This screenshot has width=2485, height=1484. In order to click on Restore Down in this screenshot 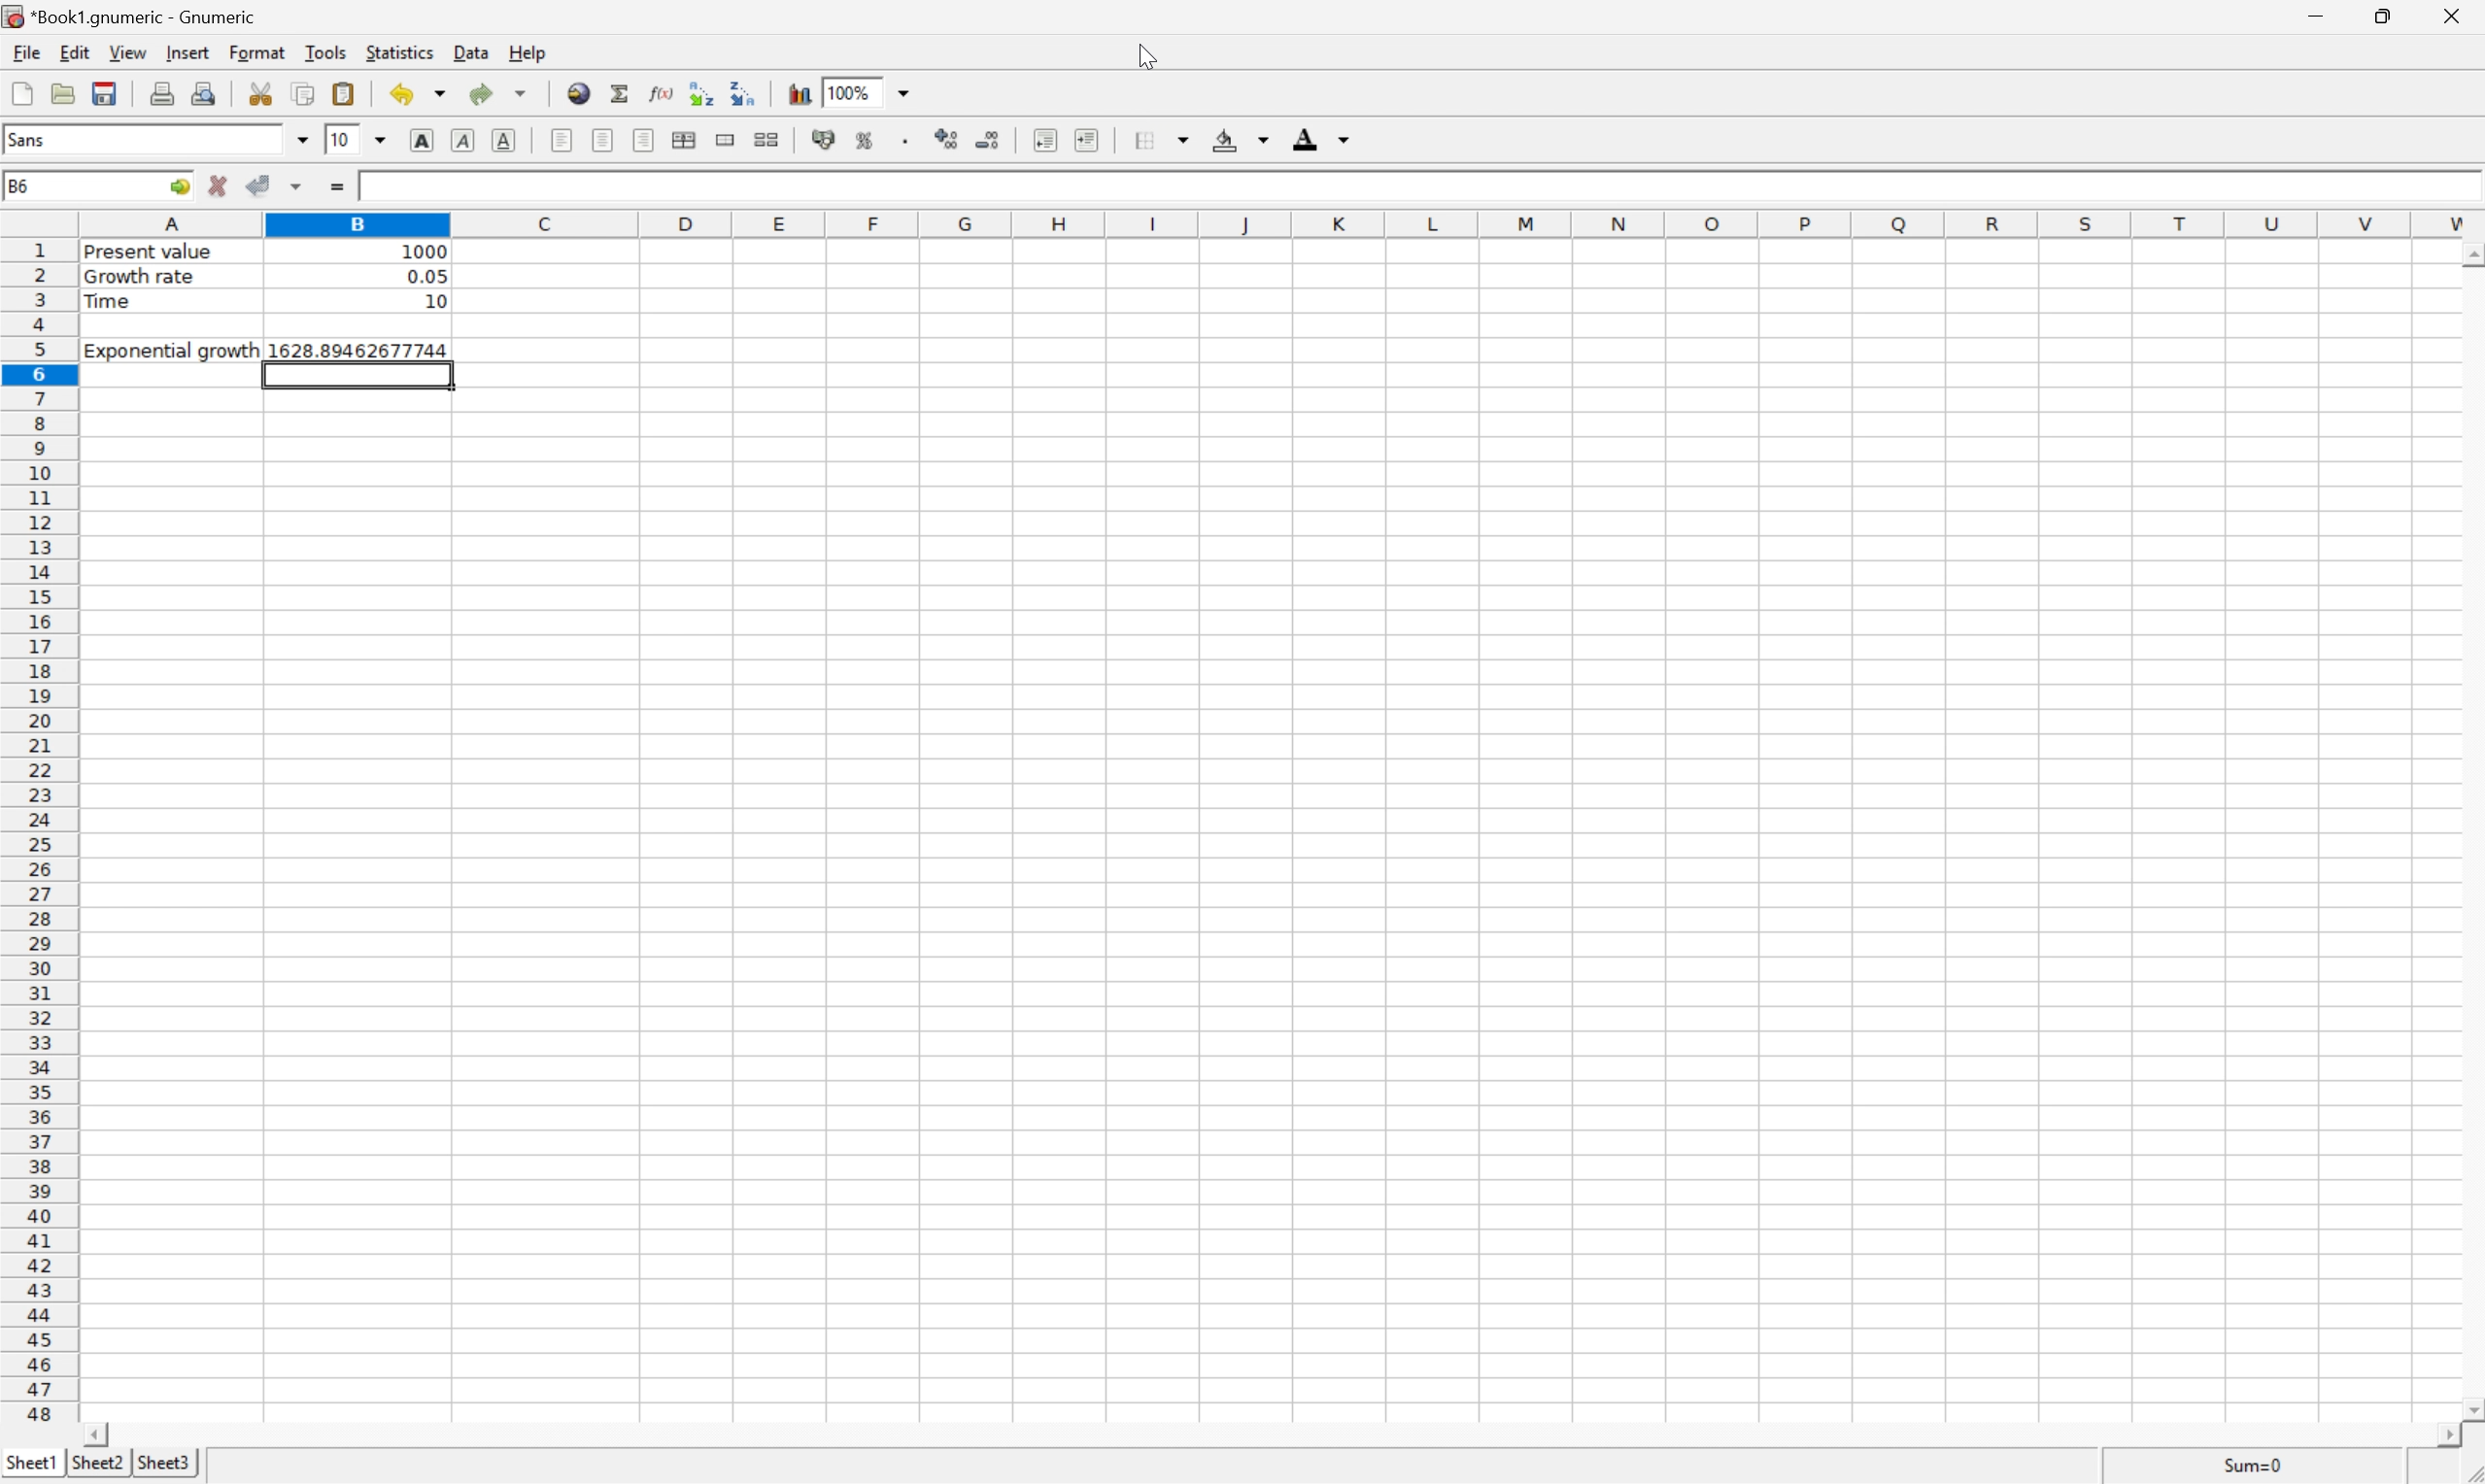, I will do `click(2389, 15)`.